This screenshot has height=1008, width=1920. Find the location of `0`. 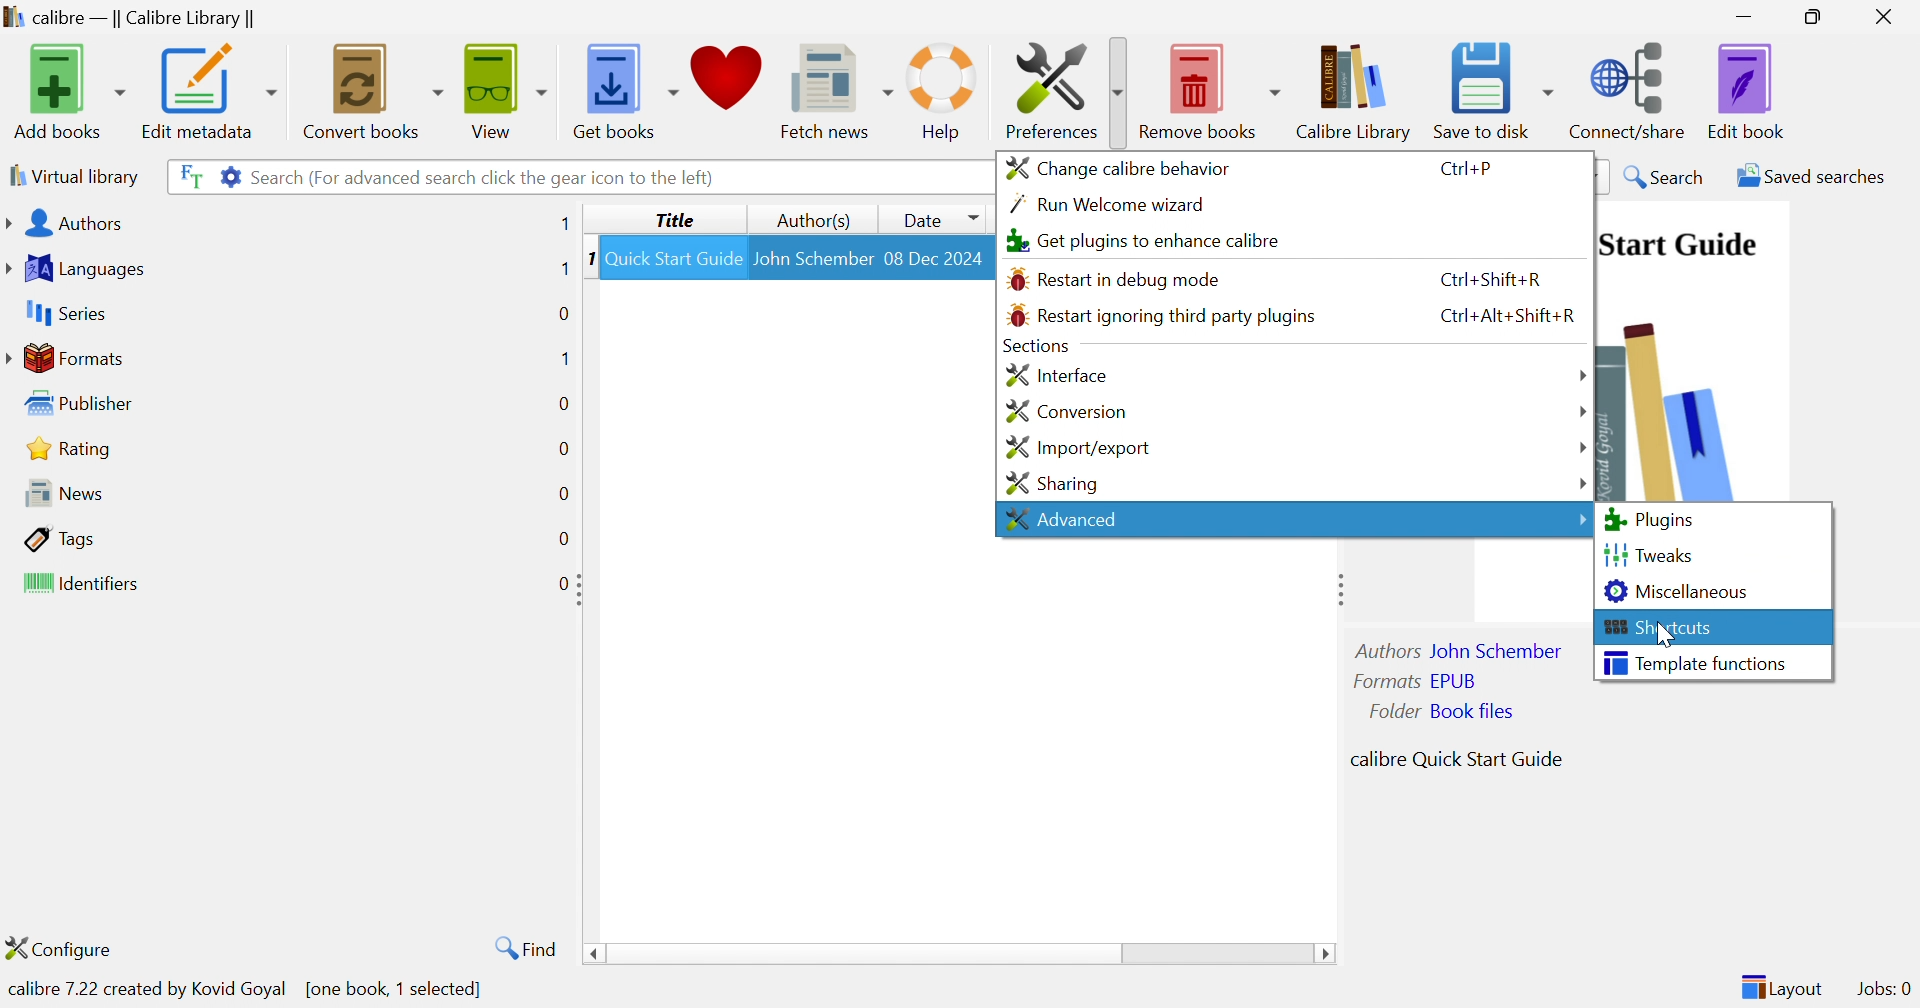

0 is located at coordinates (562, 494).